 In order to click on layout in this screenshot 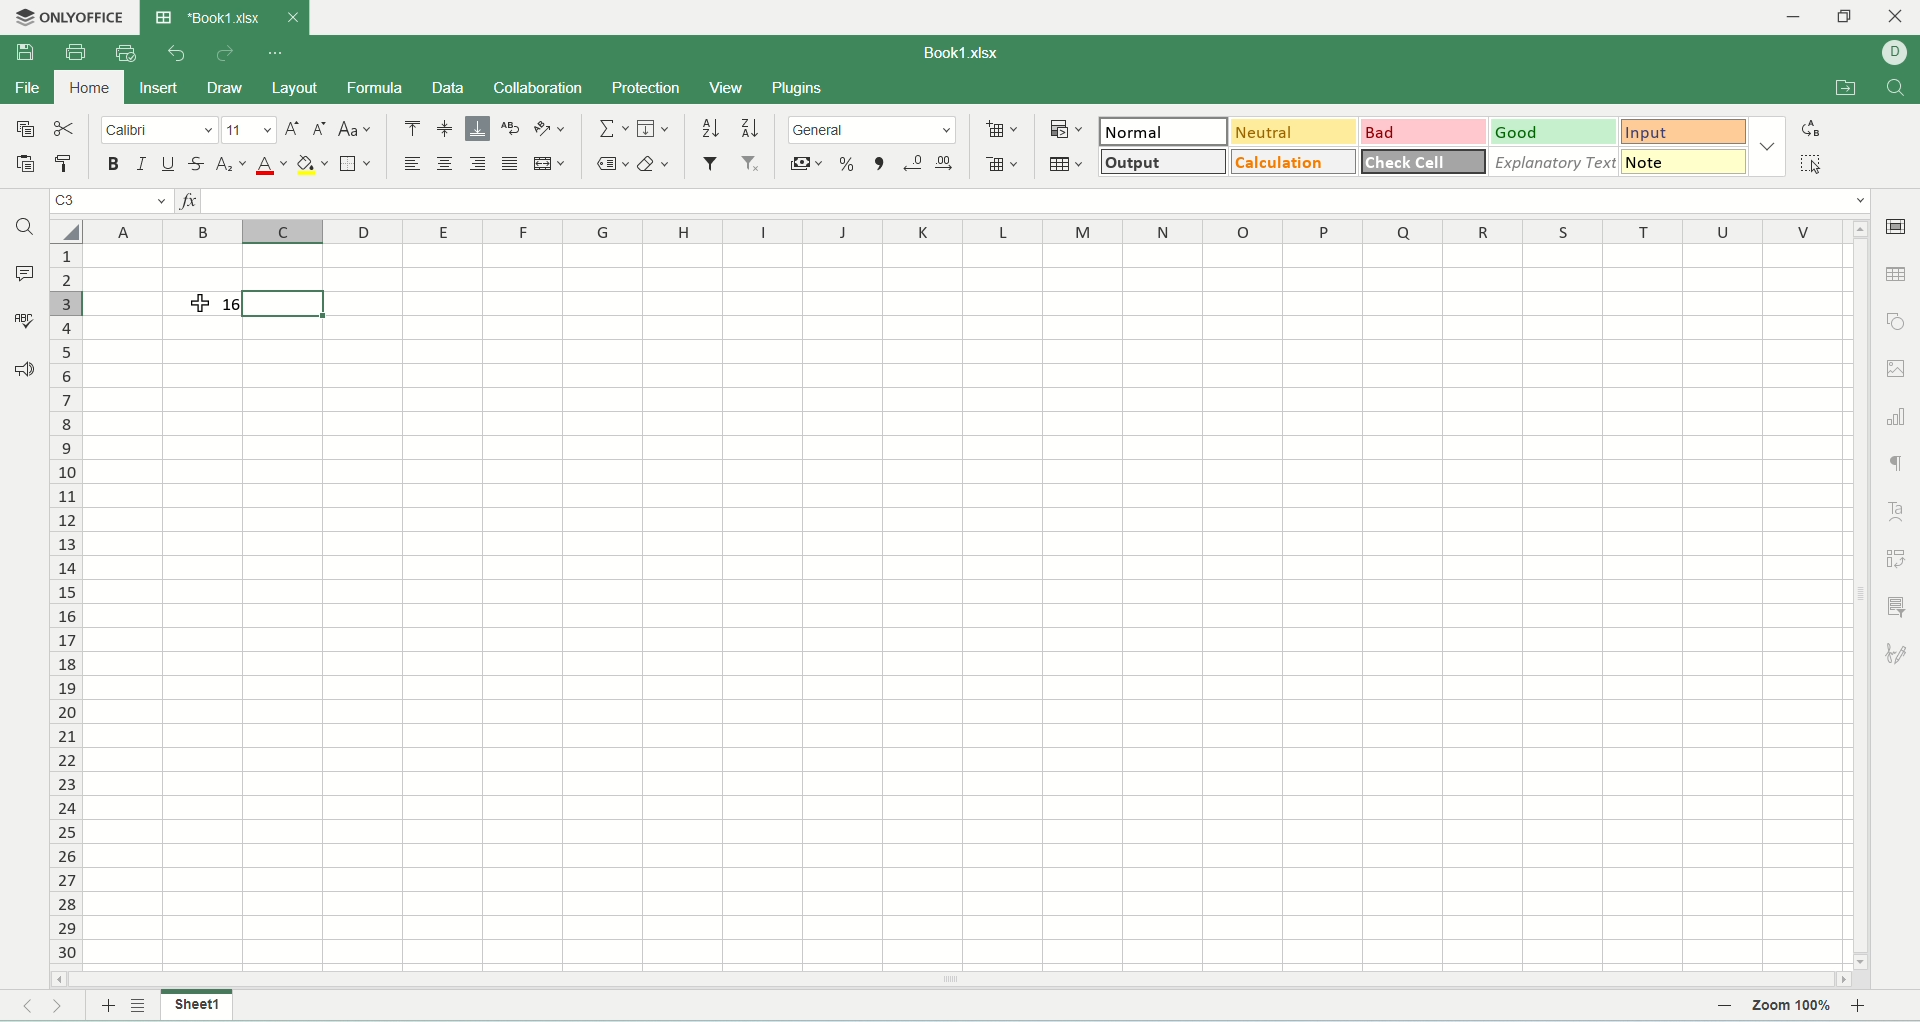, I will do `click(295, 90)`.